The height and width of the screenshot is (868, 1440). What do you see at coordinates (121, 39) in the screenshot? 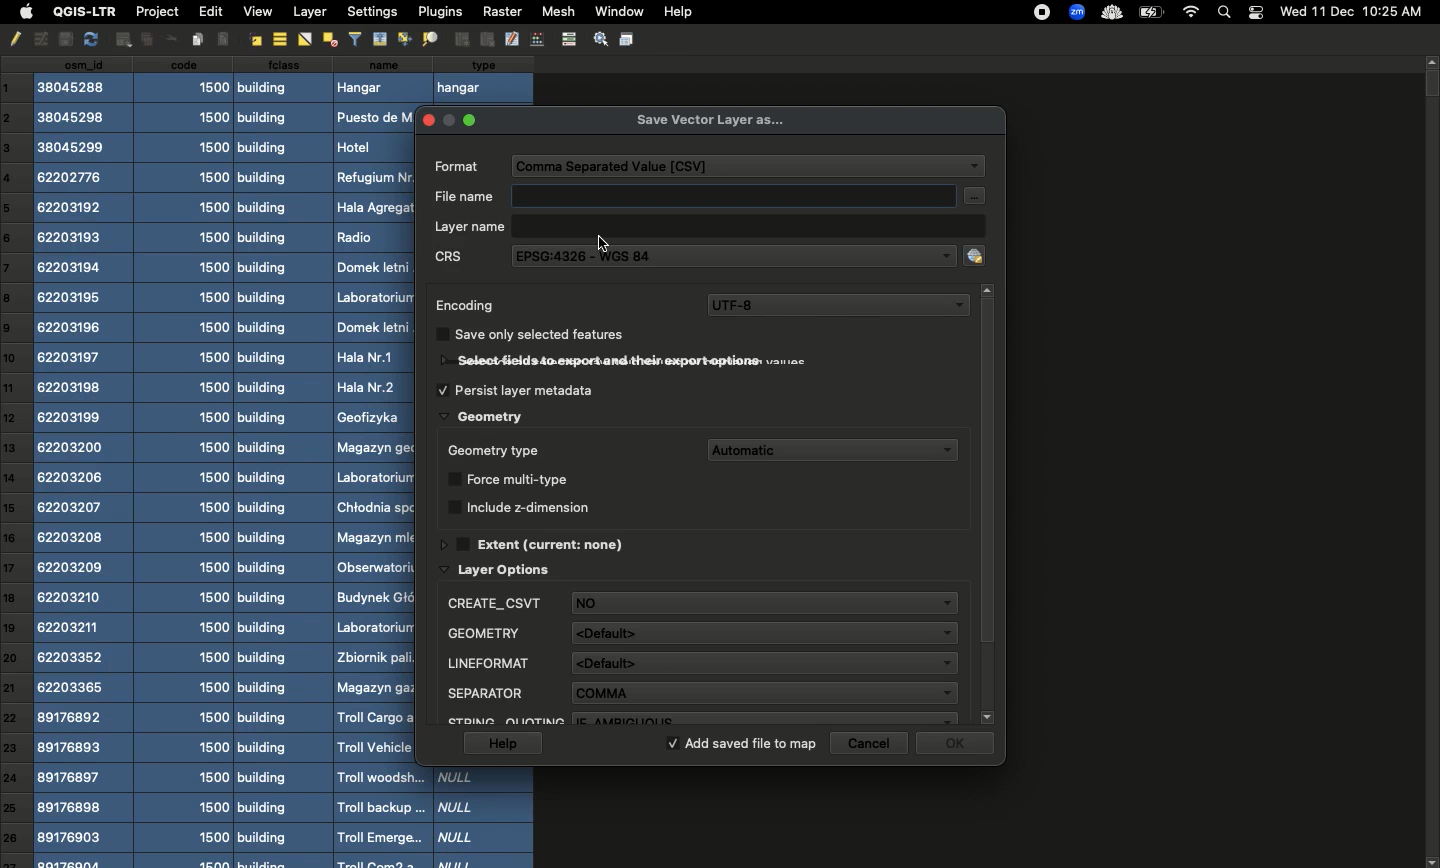
I see `Insert Ellipse` at bounding box center [121, 39].